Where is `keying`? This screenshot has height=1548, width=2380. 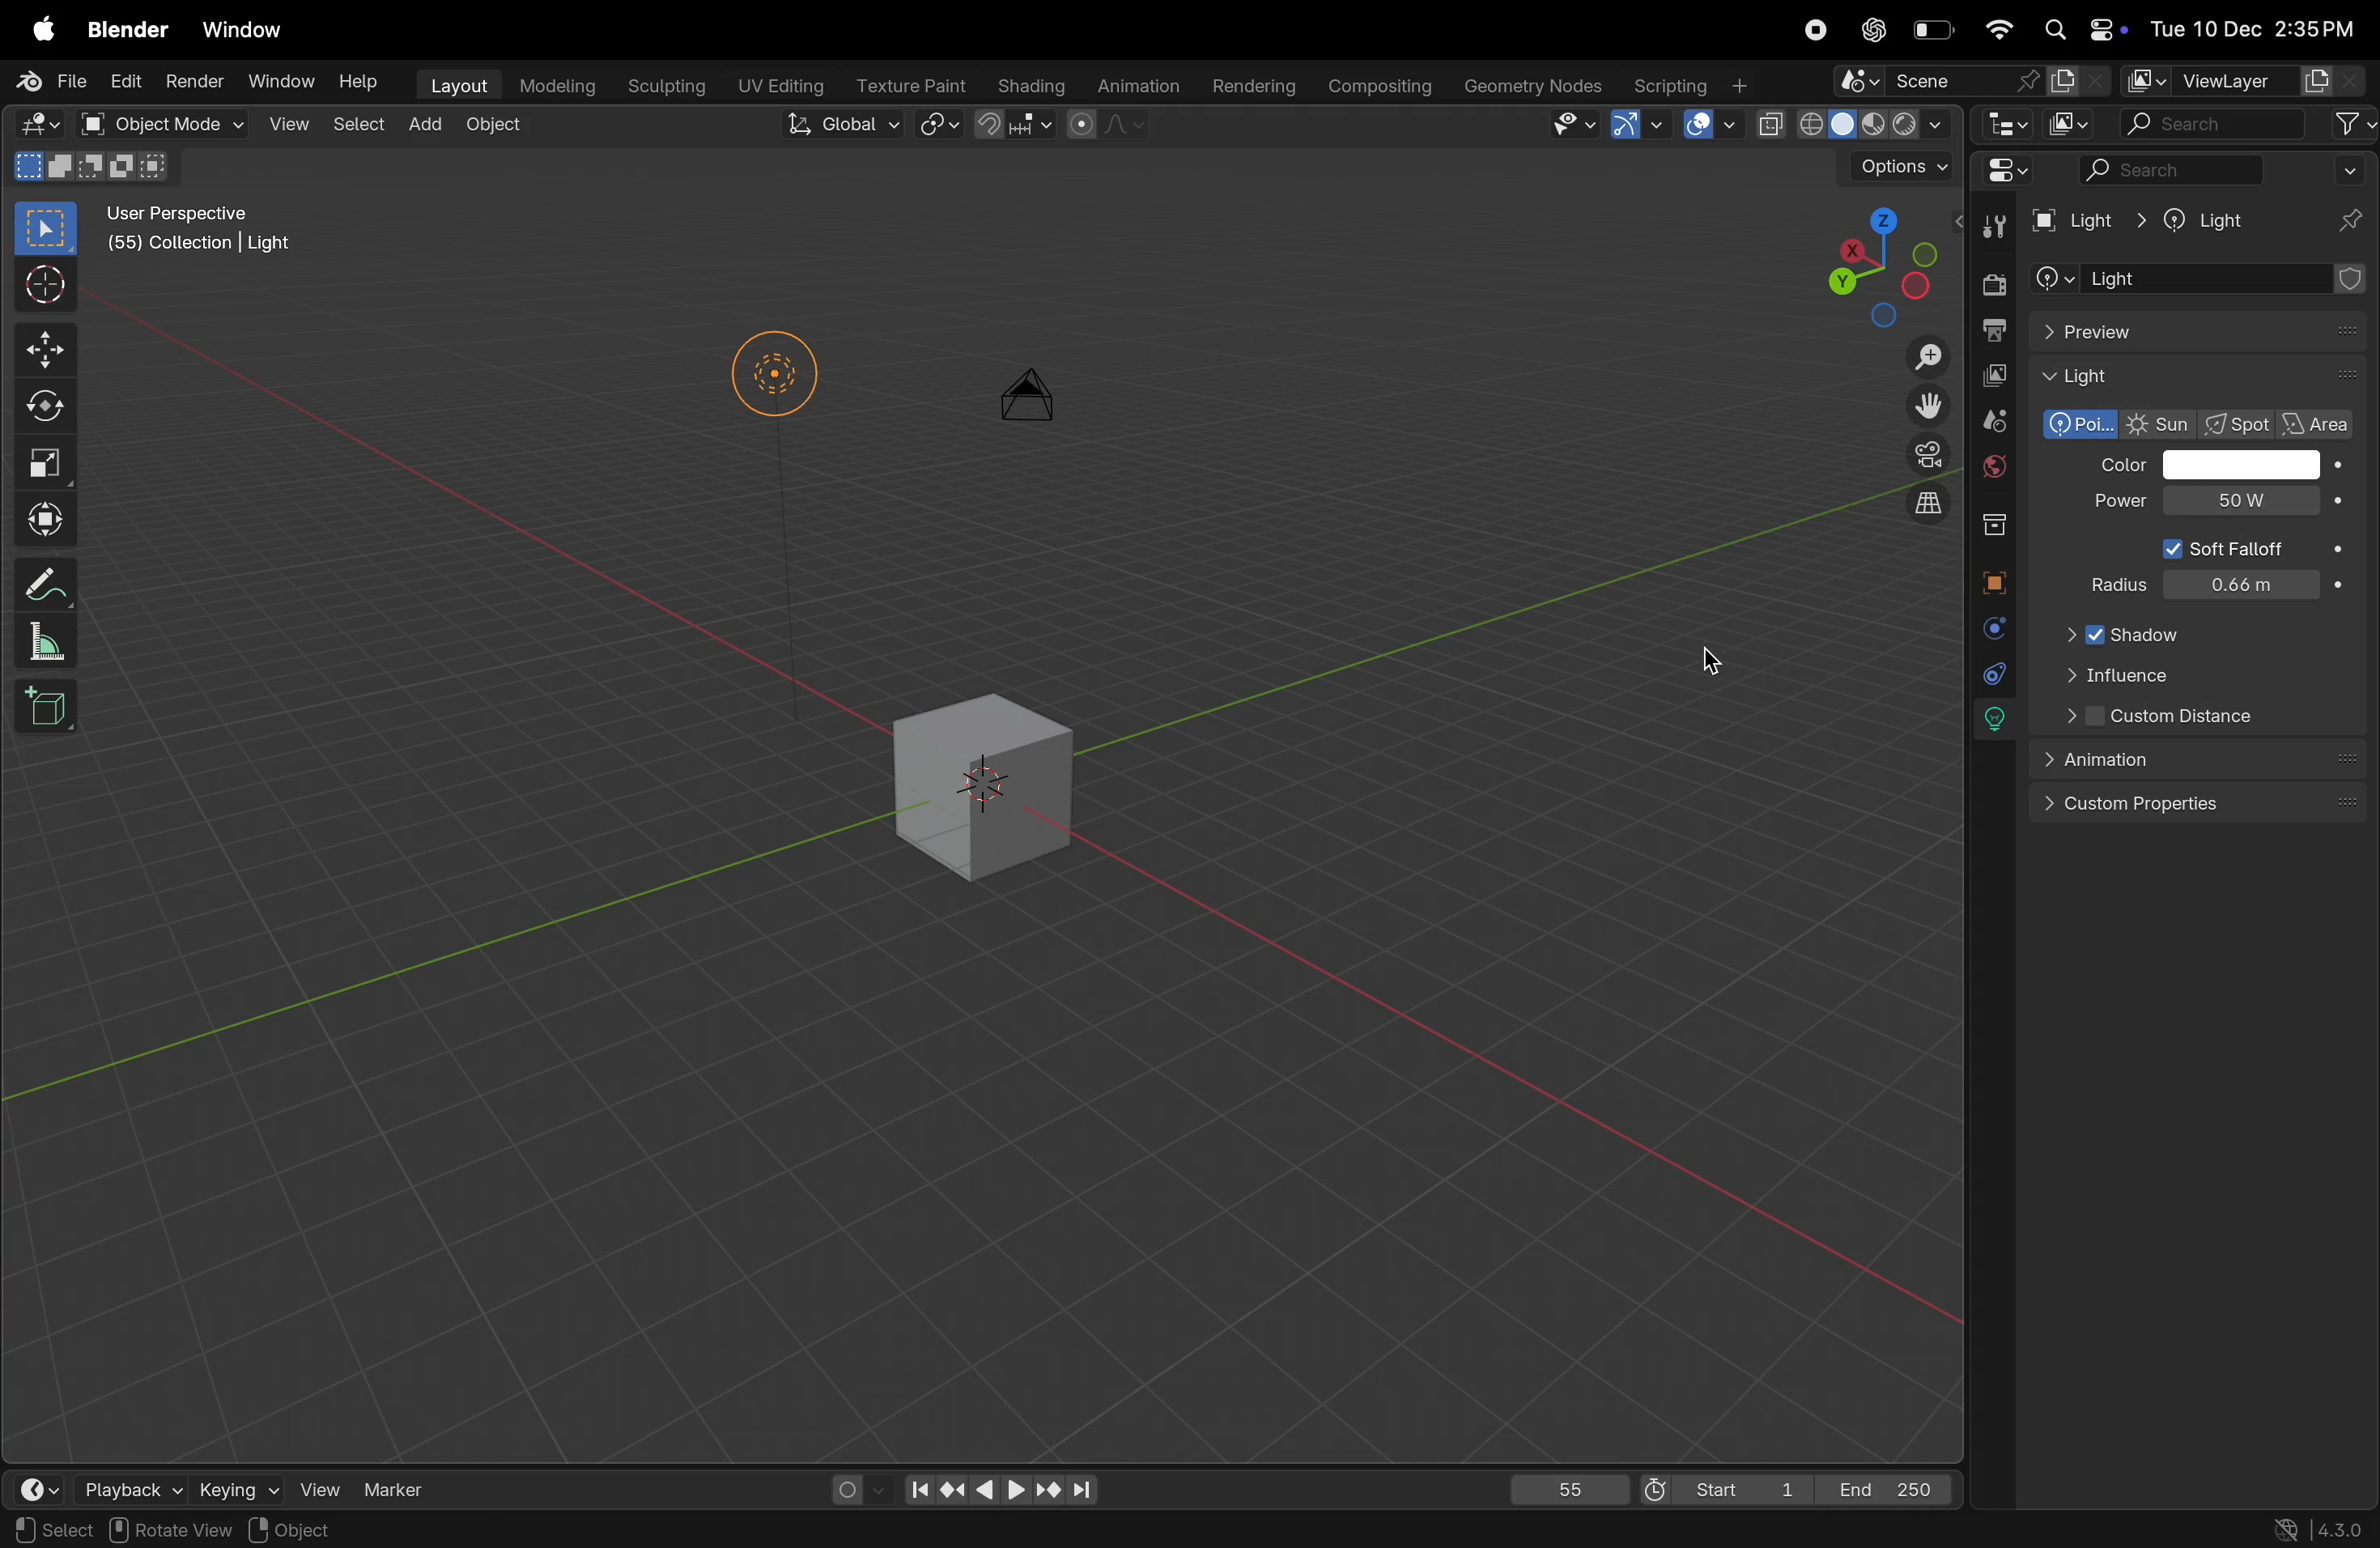 keying is located at coordinates (239, 1487).